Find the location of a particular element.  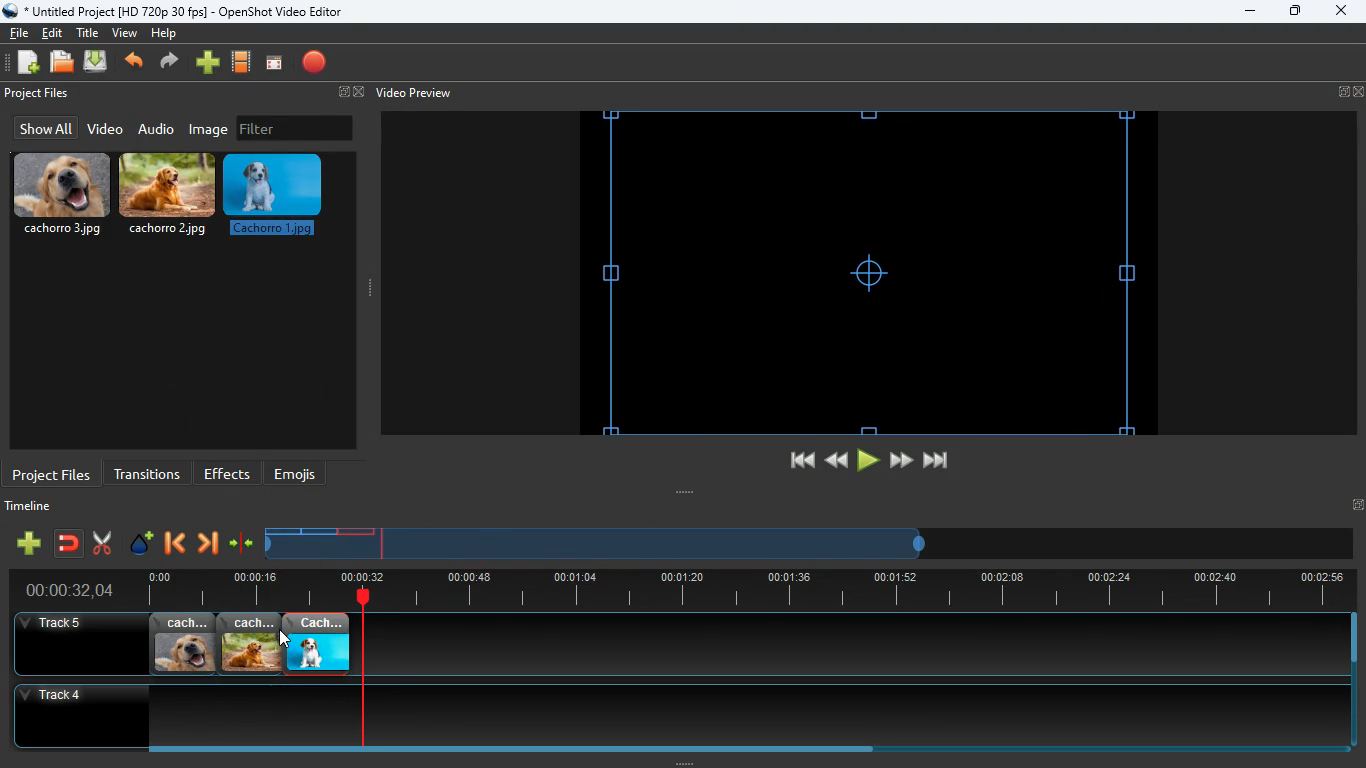

title is located at coordinates (90, 32).